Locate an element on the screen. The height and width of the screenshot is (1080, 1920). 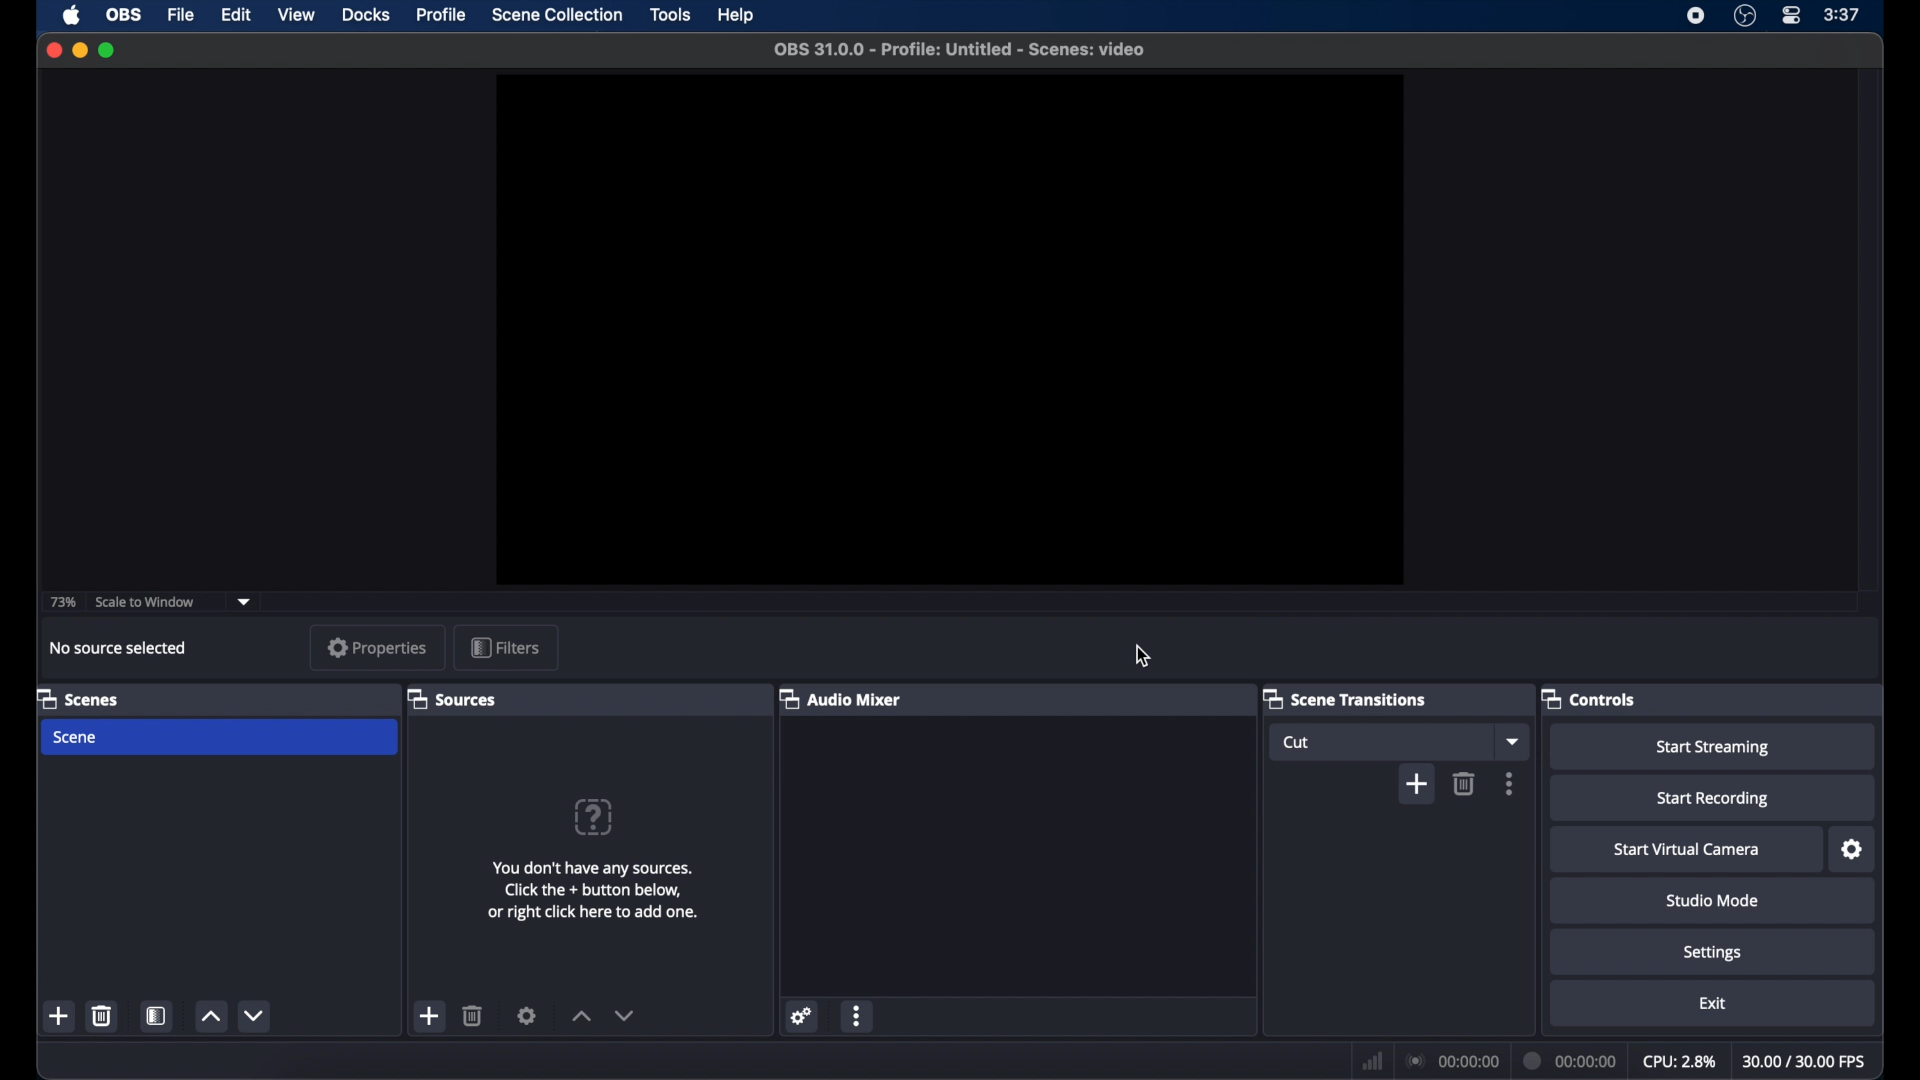
help is located at coordinates (738, 15).